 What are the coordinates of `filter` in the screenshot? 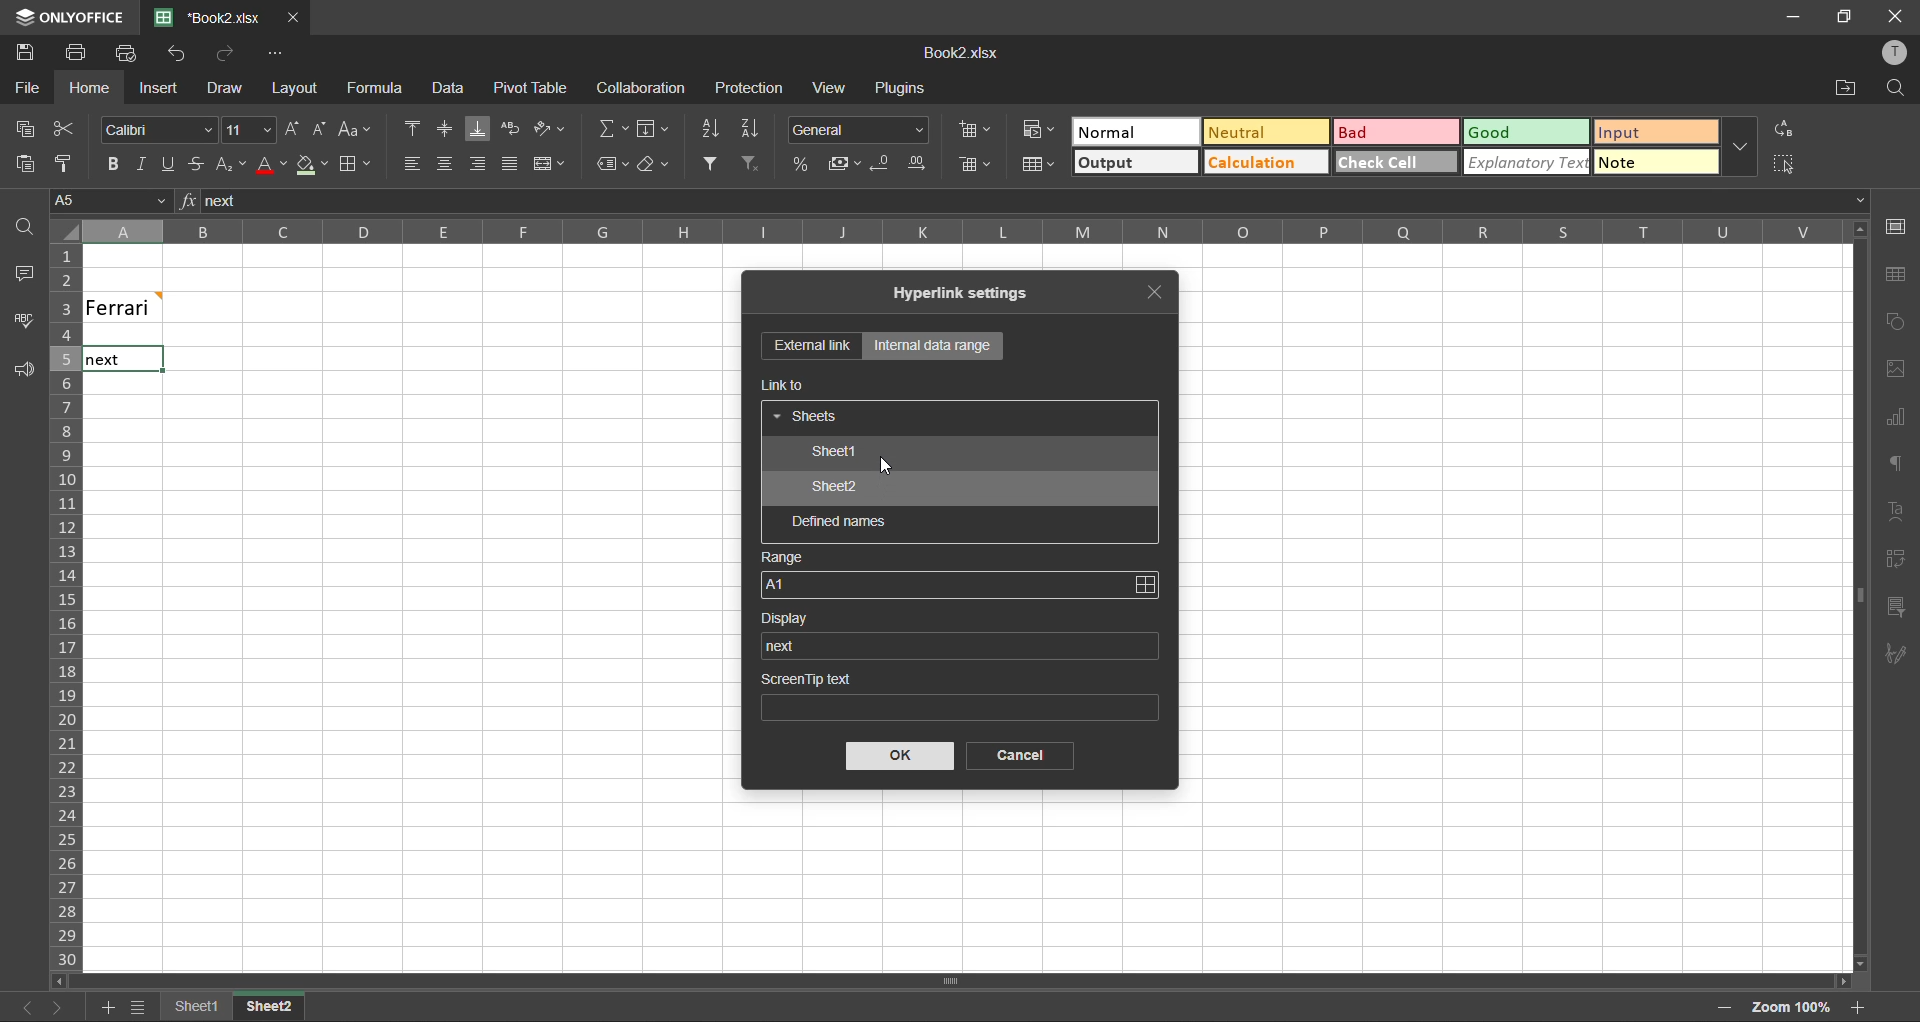 It's located at (710, 161).